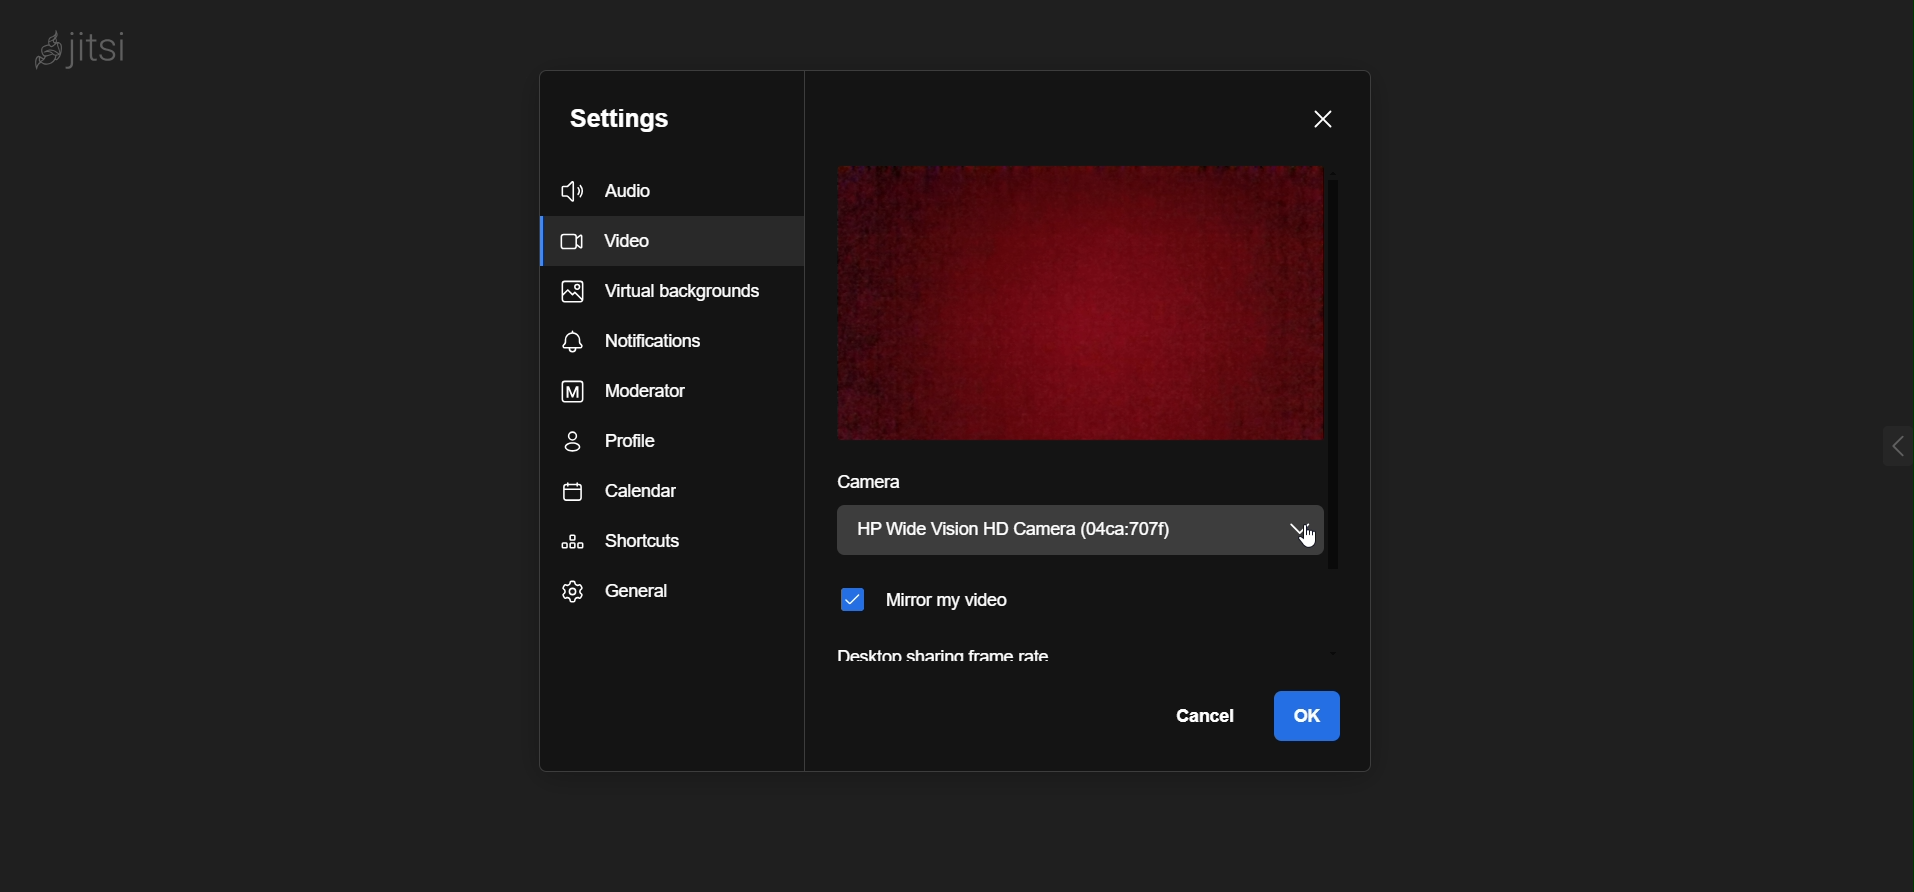 Image resolution: width=1914 pixels, height=892 pixels. What do you see at coordinates (649, 341) in the screenshot?
I see `notifications` at bounding box center [649, 341].